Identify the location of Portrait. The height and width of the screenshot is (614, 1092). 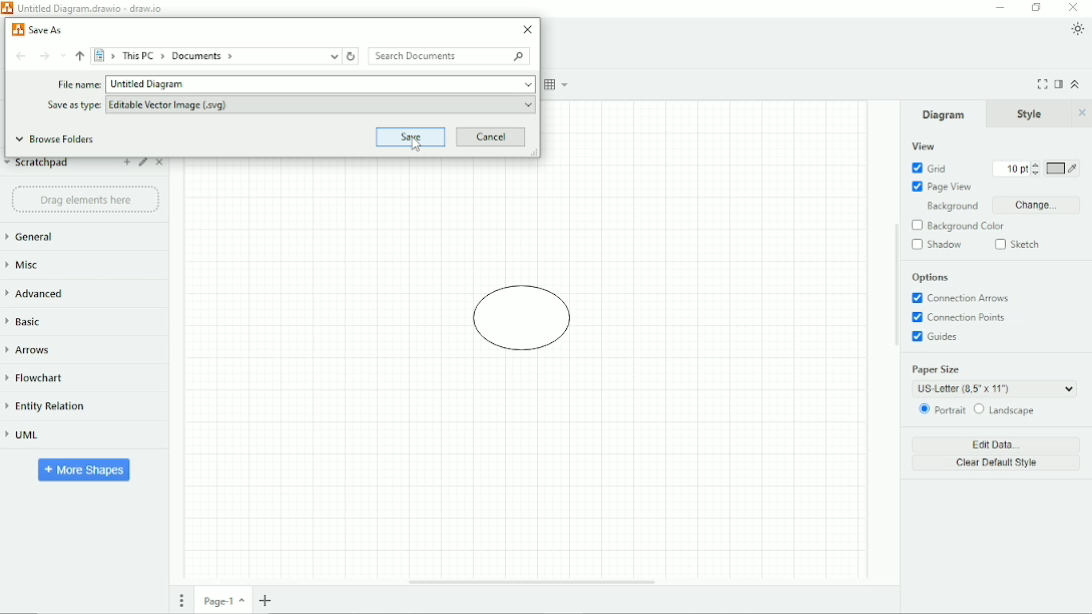
(942, 411).